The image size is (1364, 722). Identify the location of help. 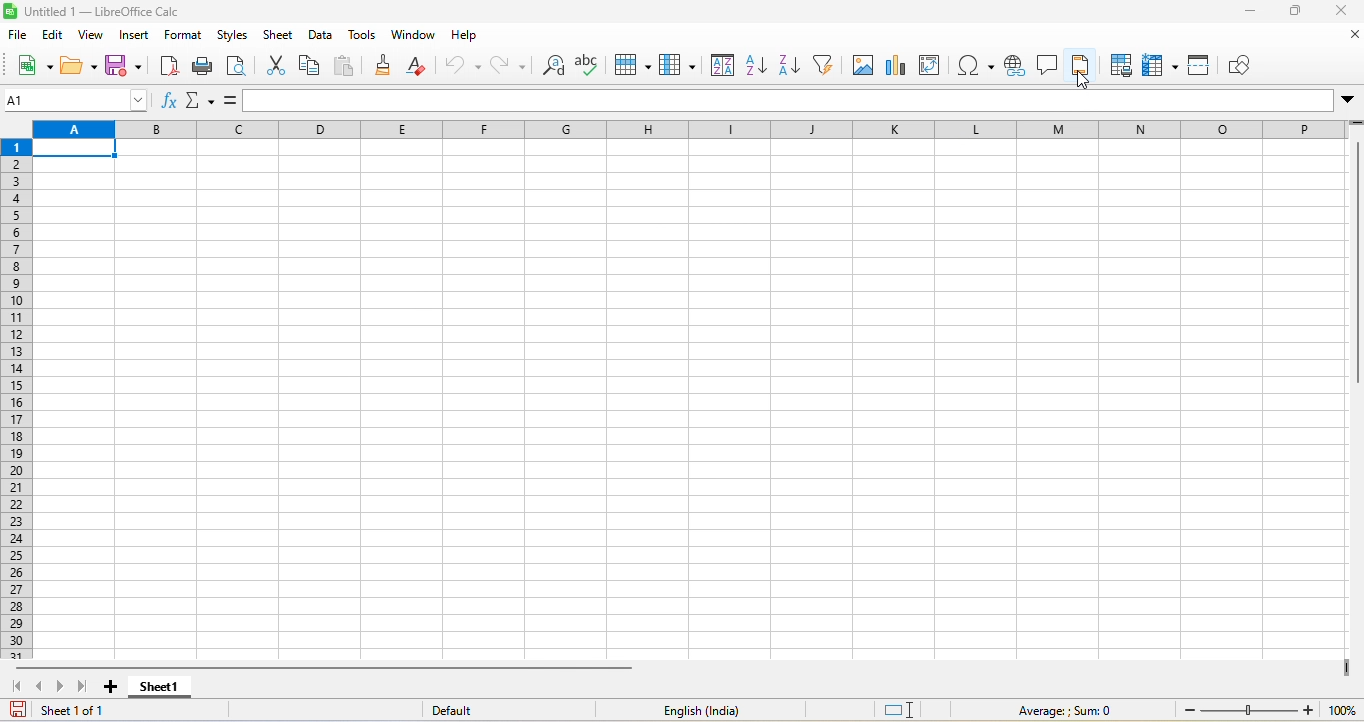
(473, 37).